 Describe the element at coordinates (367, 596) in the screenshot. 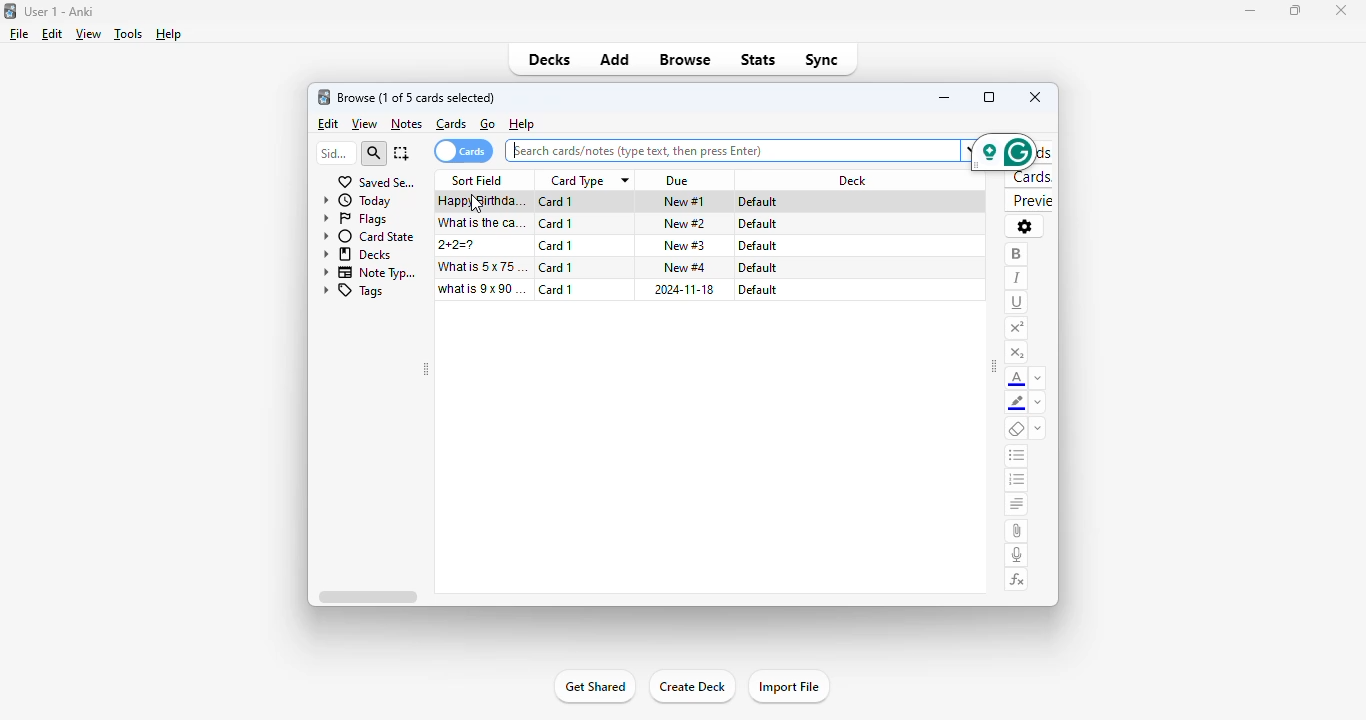

I see `horizontal scroll bar` at that location.